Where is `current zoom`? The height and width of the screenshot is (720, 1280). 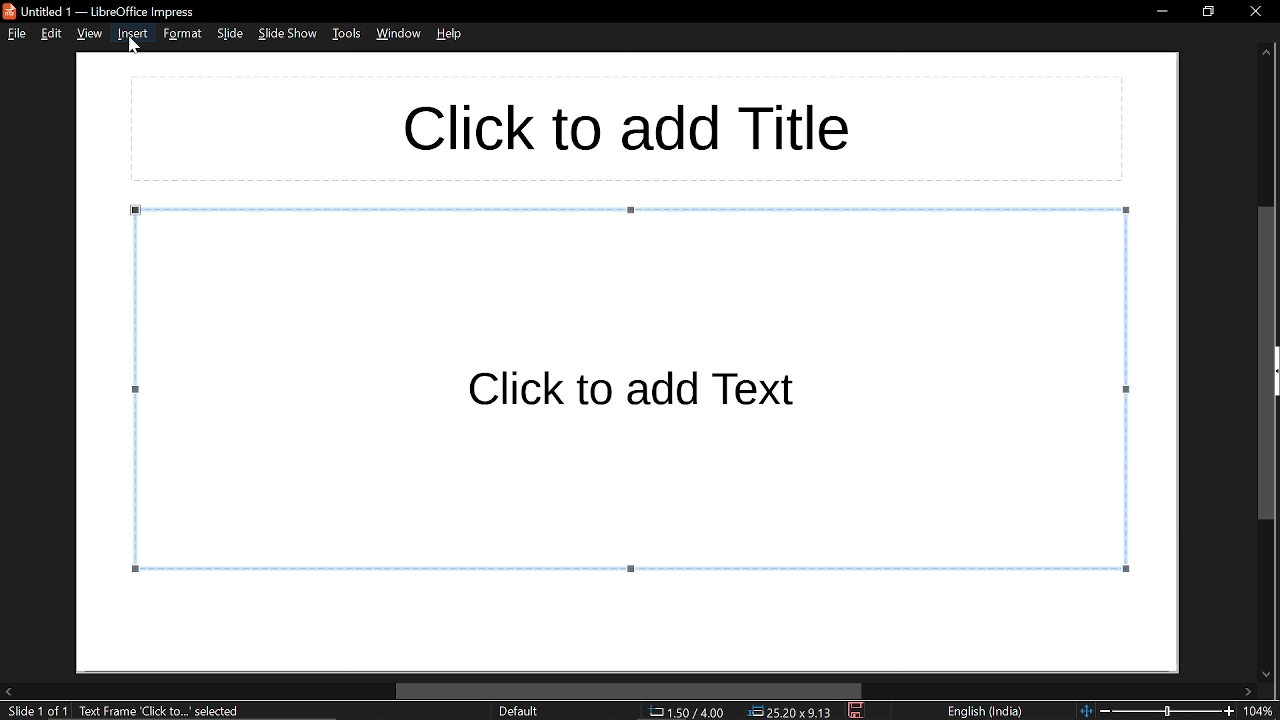
current zoom is located at coordinates (1262, 711).